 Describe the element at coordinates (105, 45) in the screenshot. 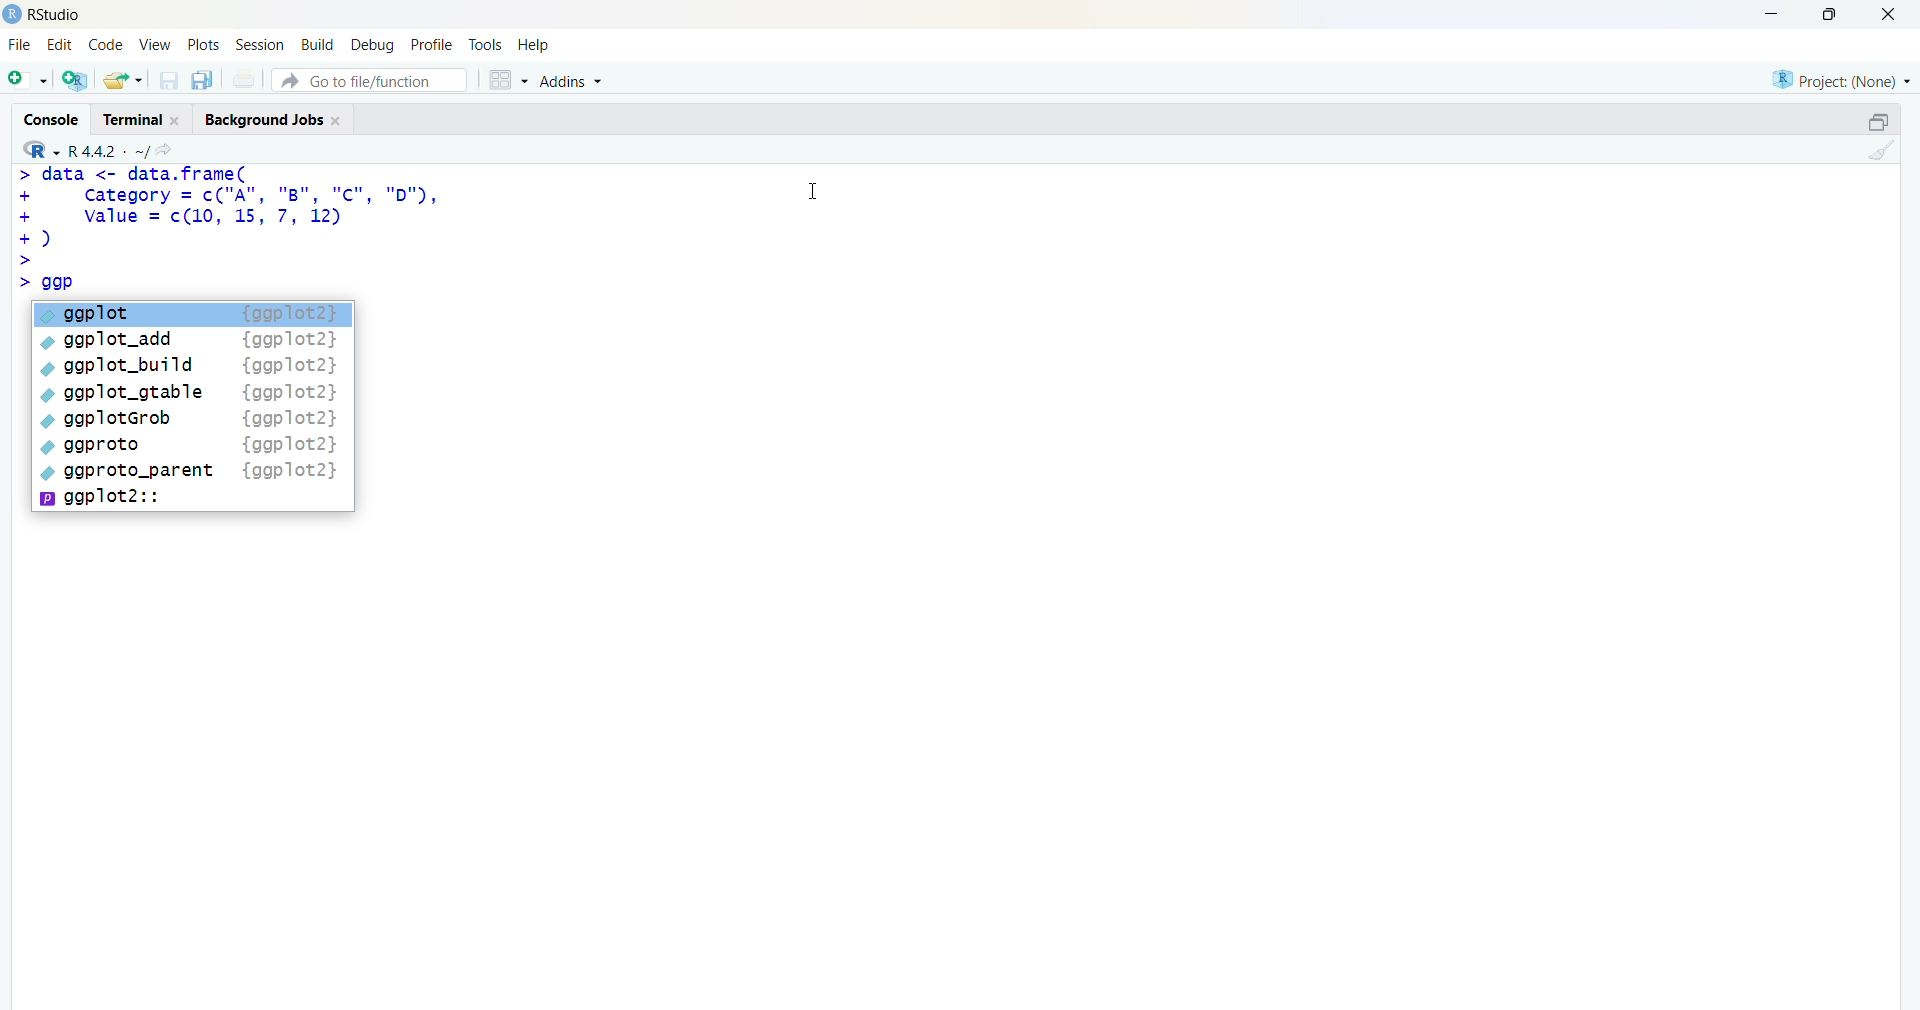

I see `code` at that location.